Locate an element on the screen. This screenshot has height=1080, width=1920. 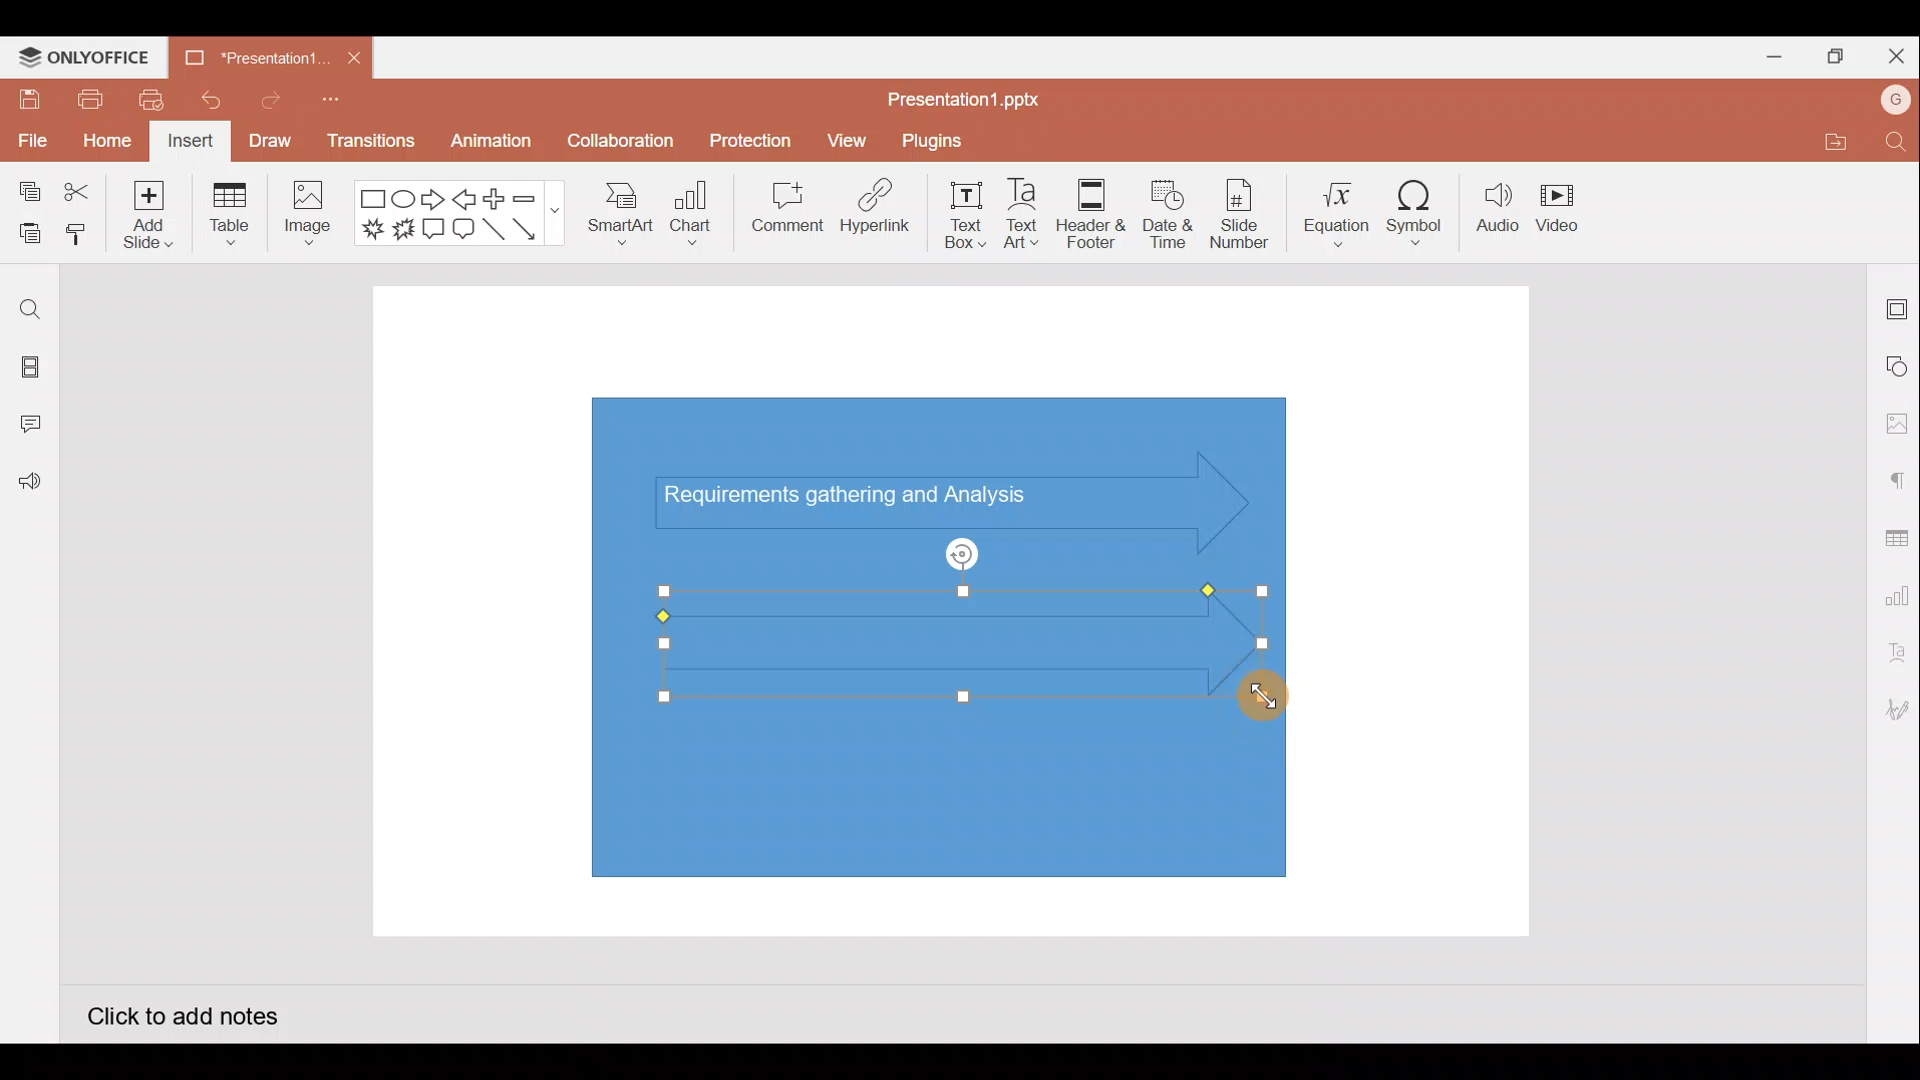
Image settings is located at coordinates (1897, 424).